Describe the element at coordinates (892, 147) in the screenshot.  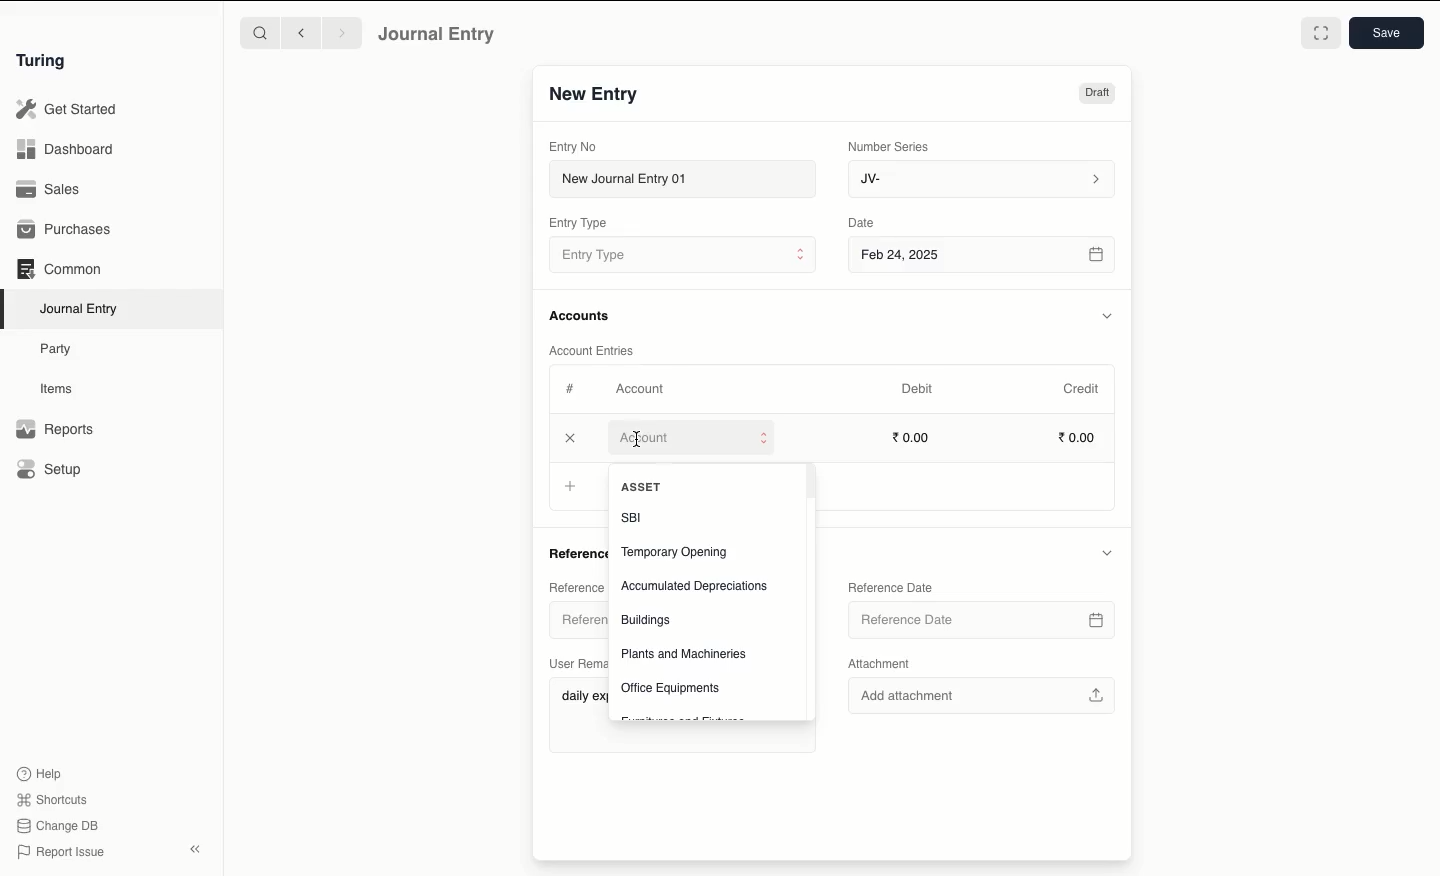
I see `Number Series` at that location.